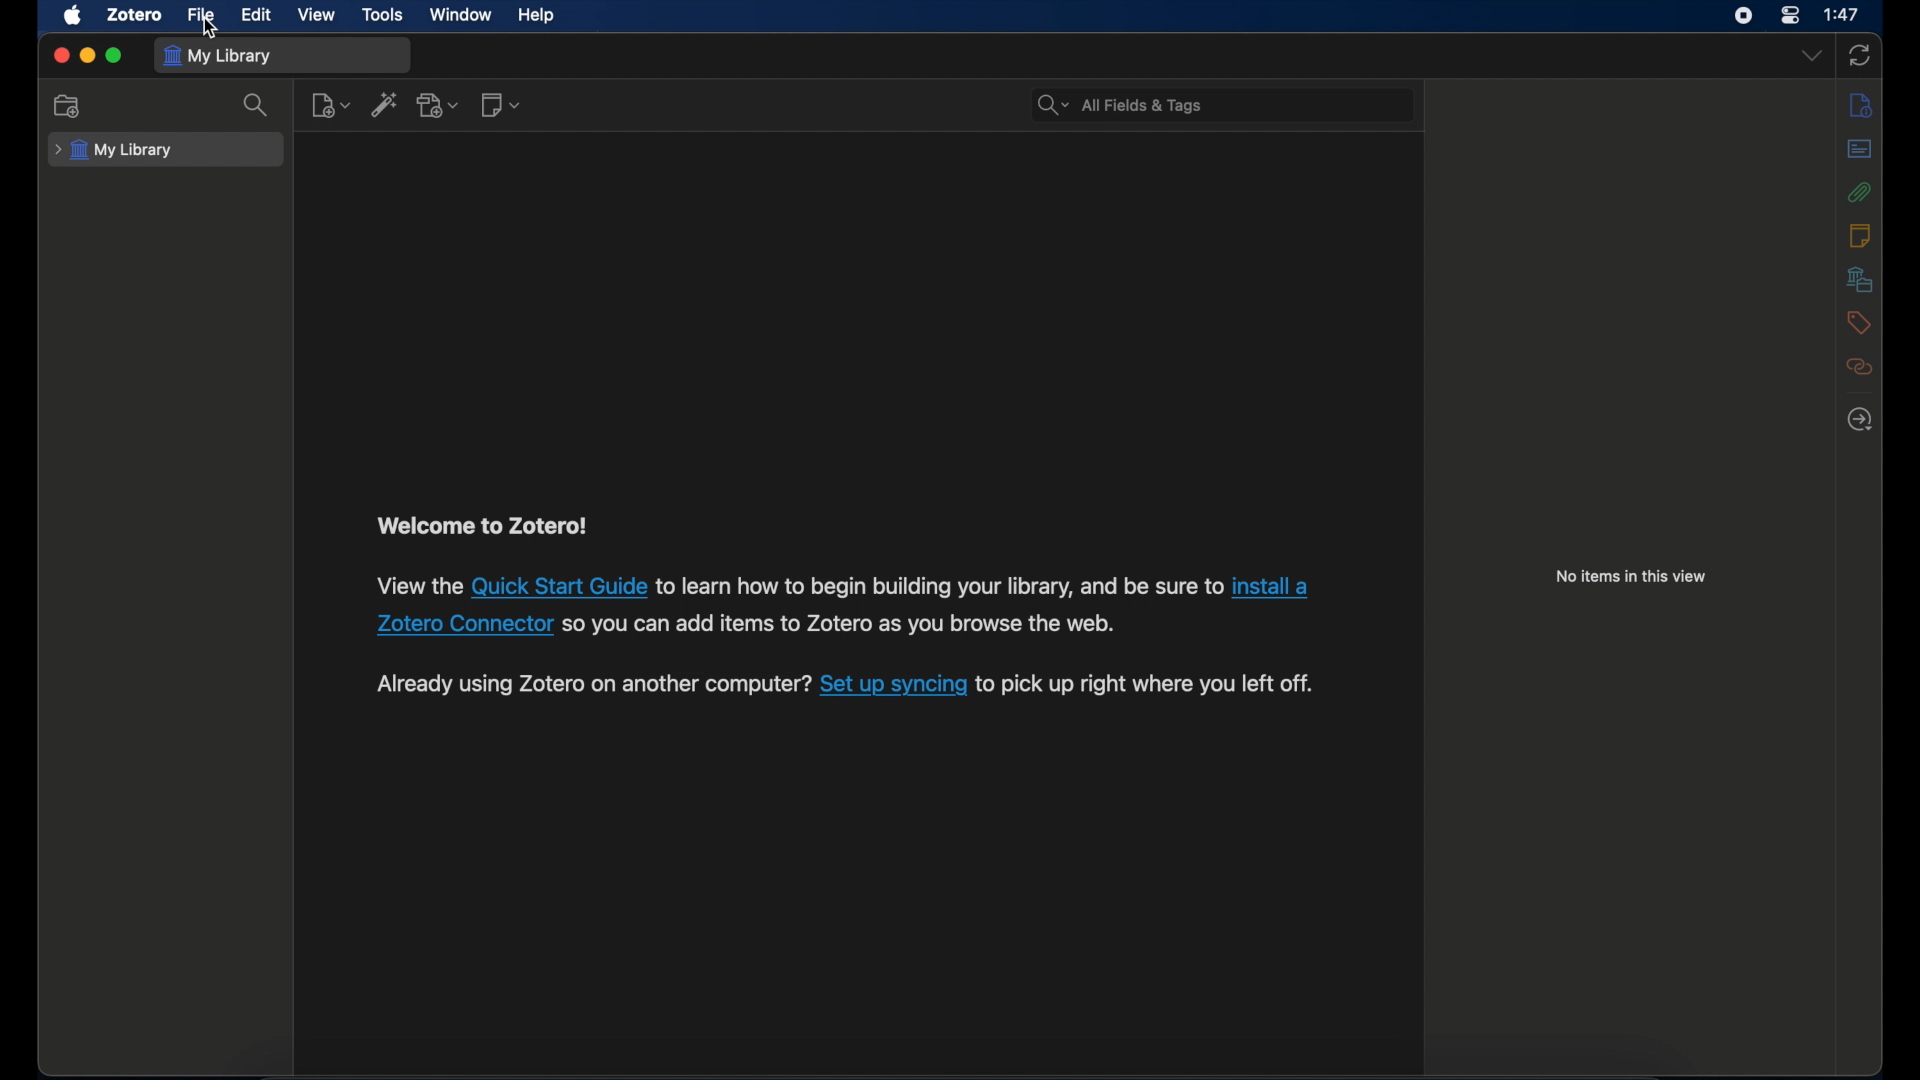  What do you see at coordinates (1859, 322) in the screenshot?
I see `tags` at bounding box center [1859, 322].